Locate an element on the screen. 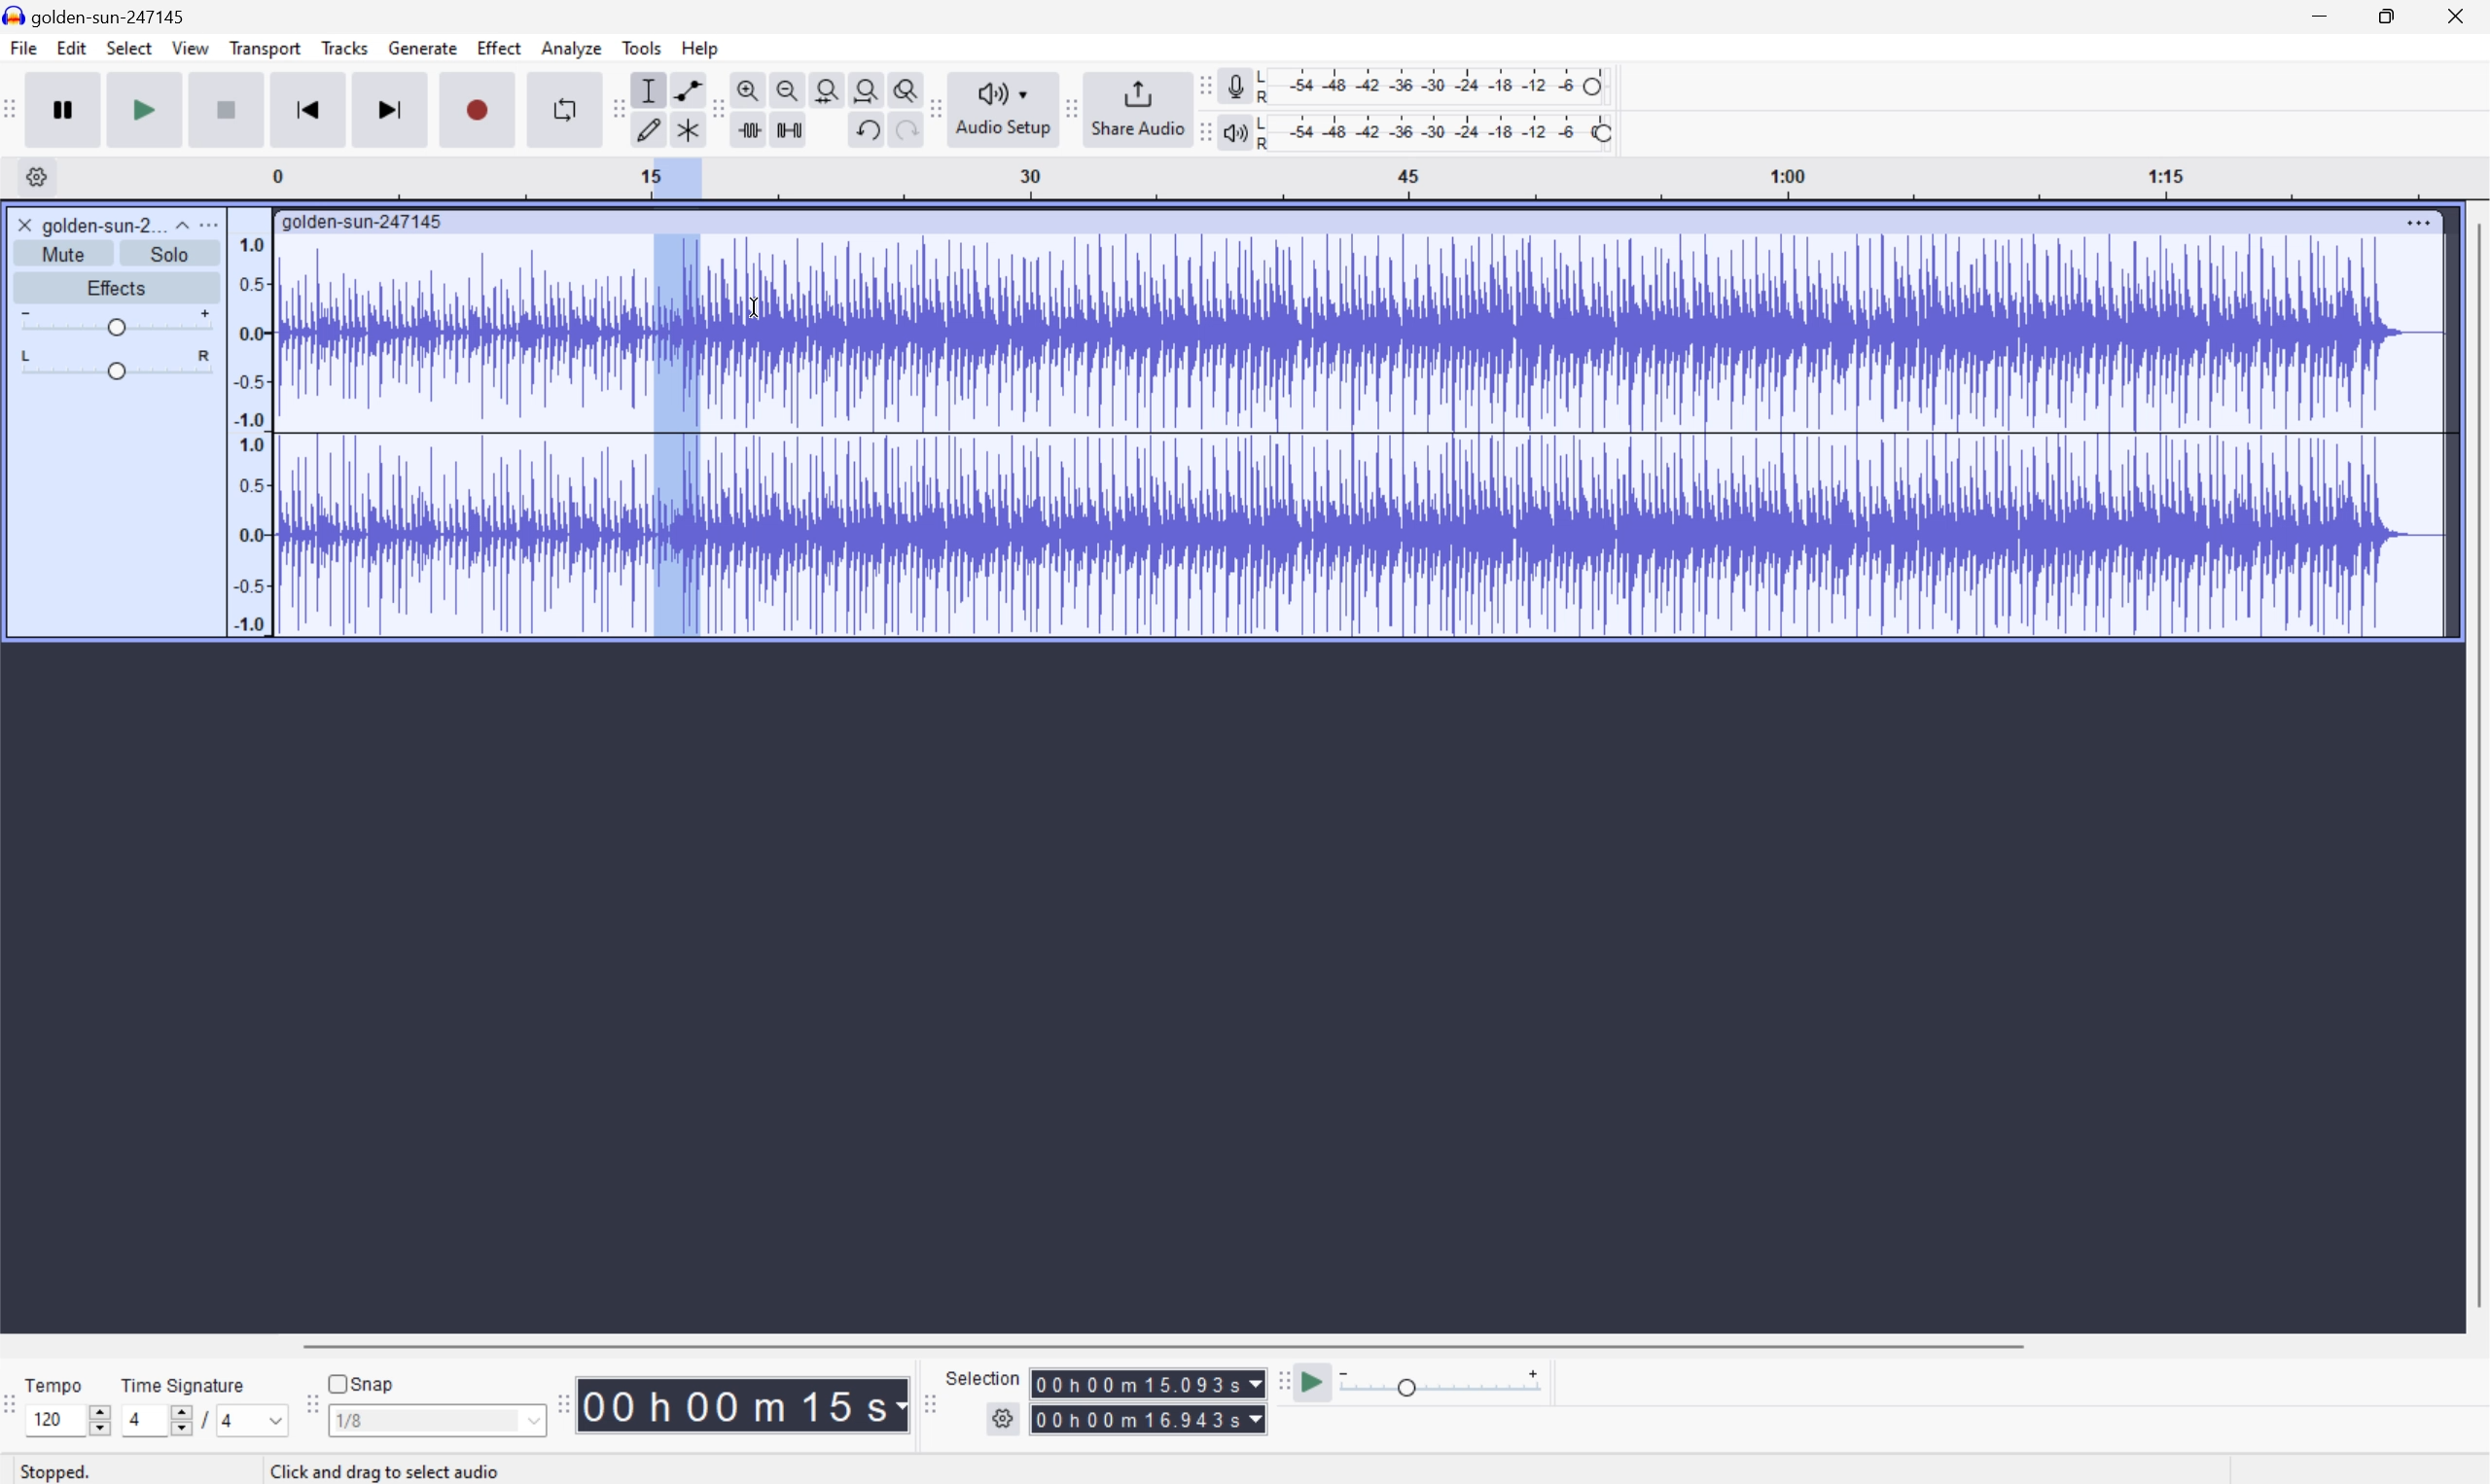 This screenshot has height=1484, width=2490. Stopped is located at coordinates (66, 1473).